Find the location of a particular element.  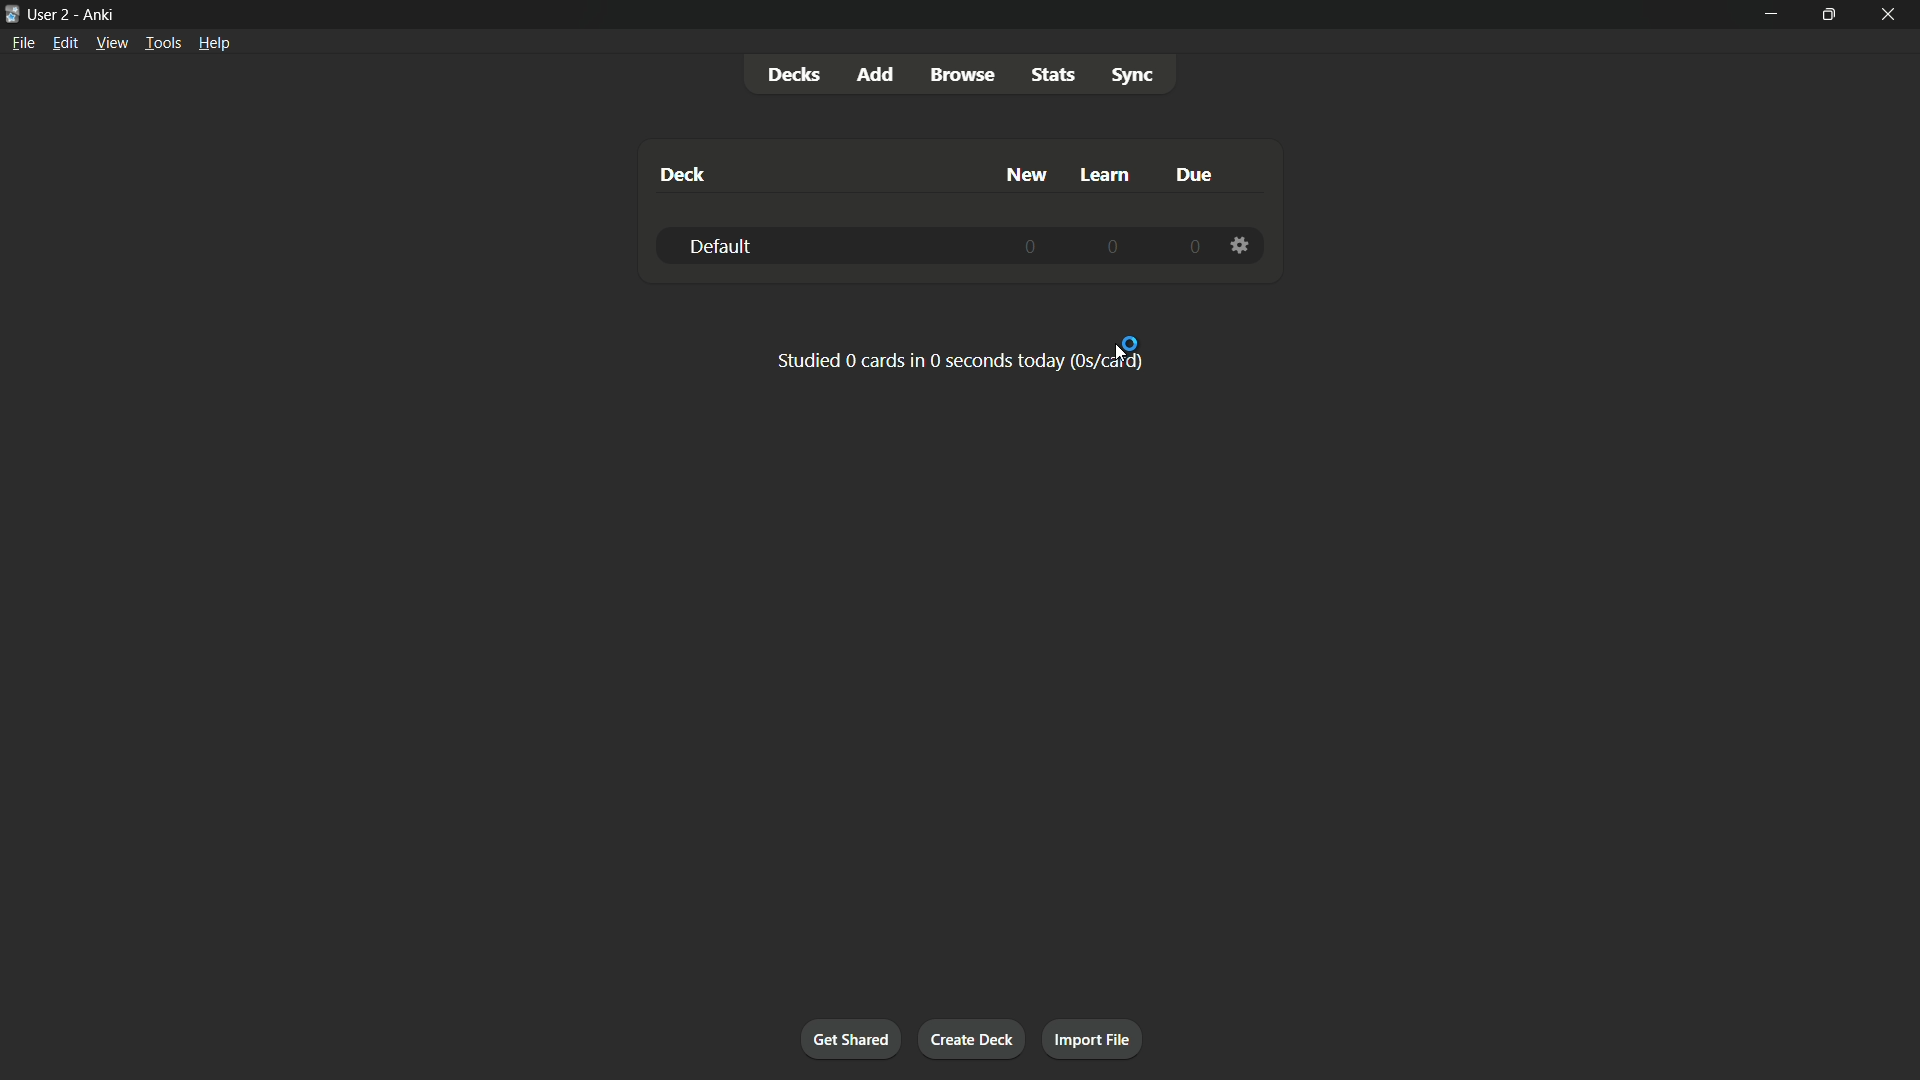

Decks is located at coordinates (793, 74).